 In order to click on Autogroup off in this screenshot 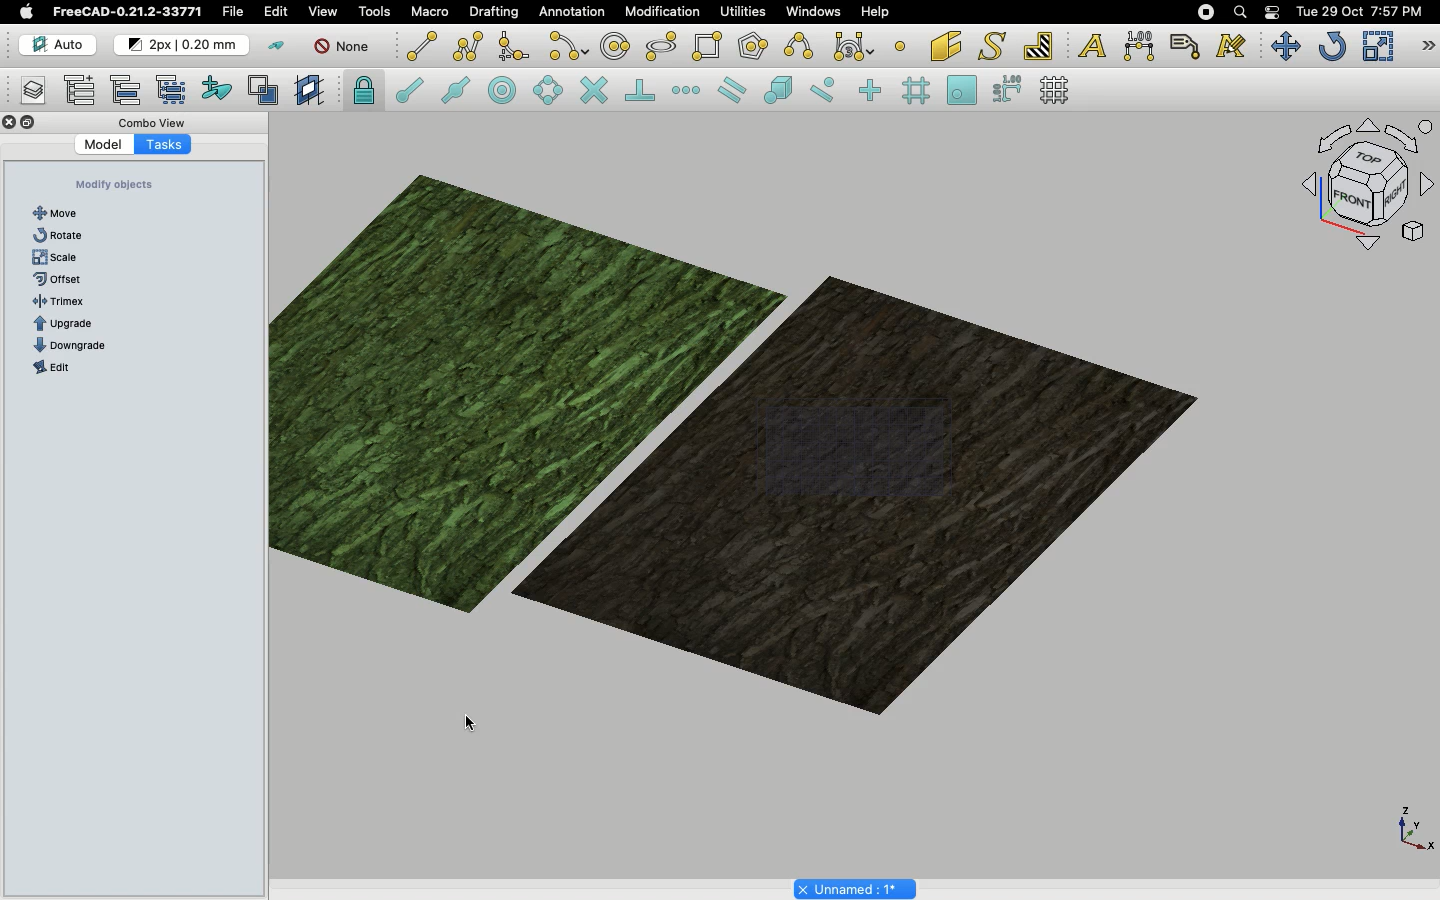, I will do `click(345, 48)`.